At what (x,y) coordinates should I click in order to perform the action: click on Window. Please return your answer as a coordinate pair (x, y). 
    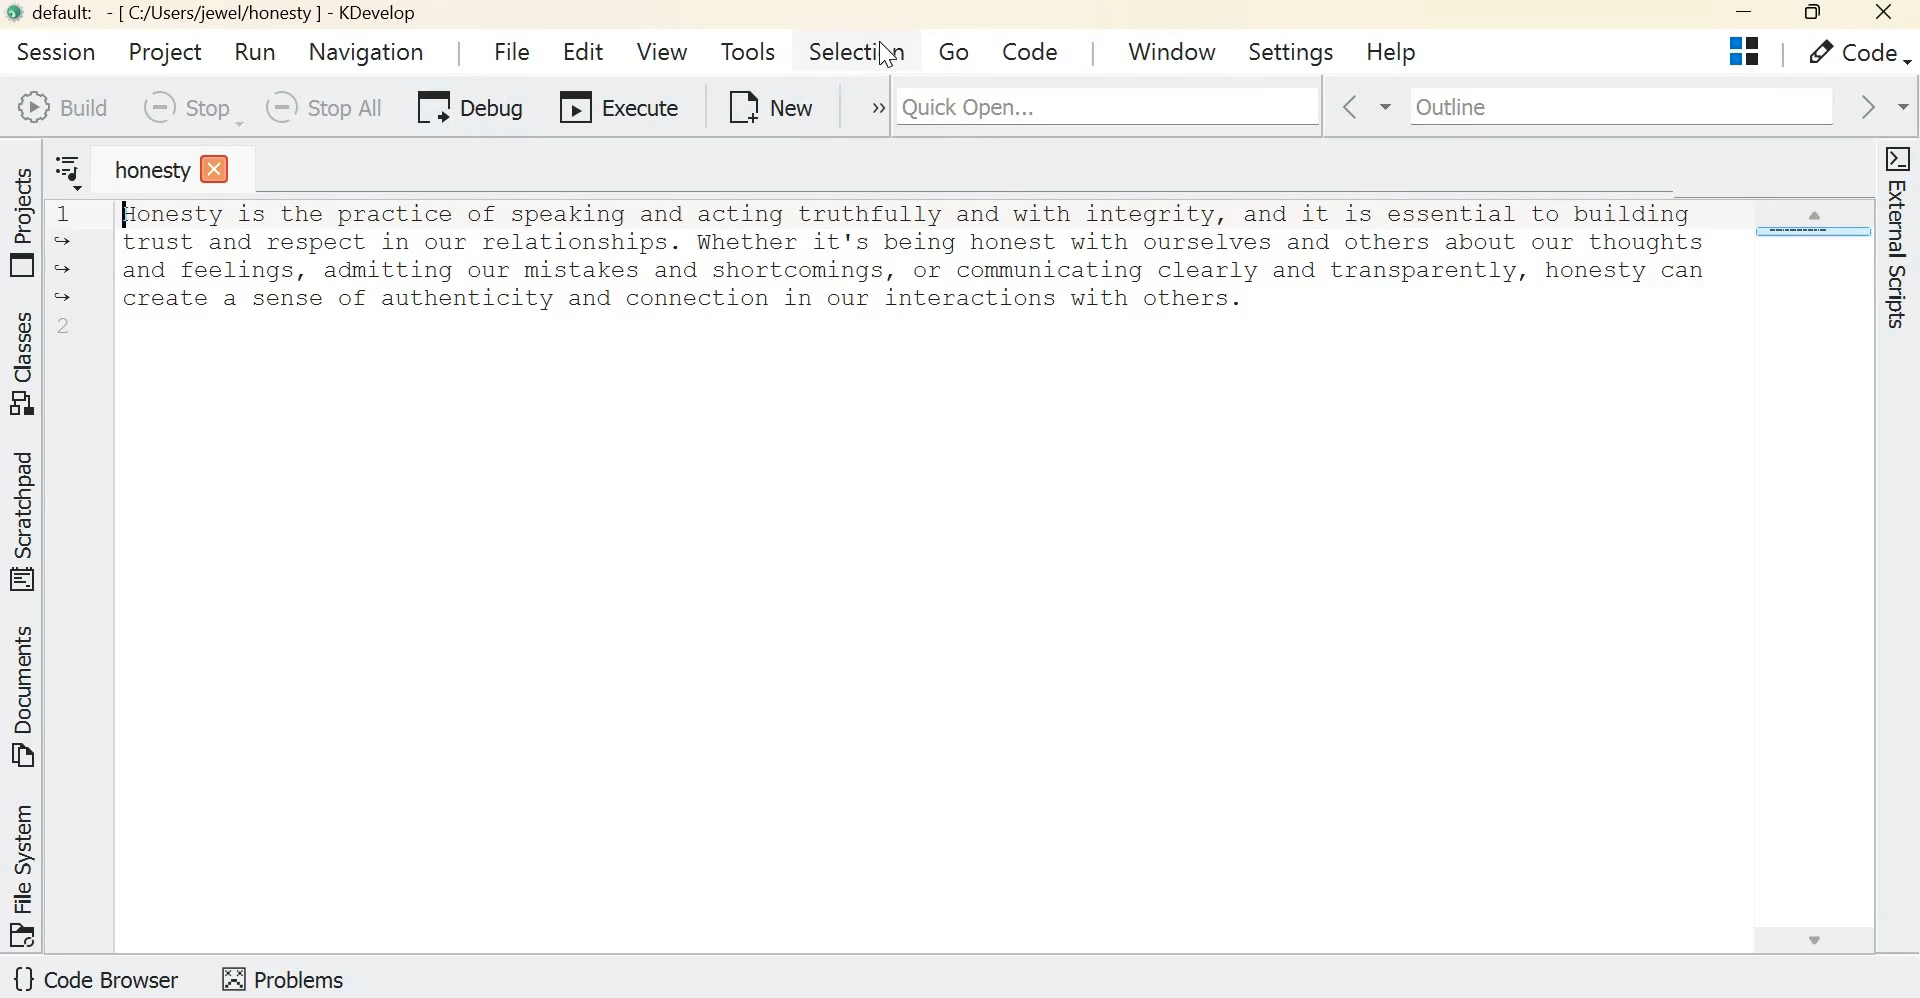
    Looking at the image, I should click on (1178, 49).